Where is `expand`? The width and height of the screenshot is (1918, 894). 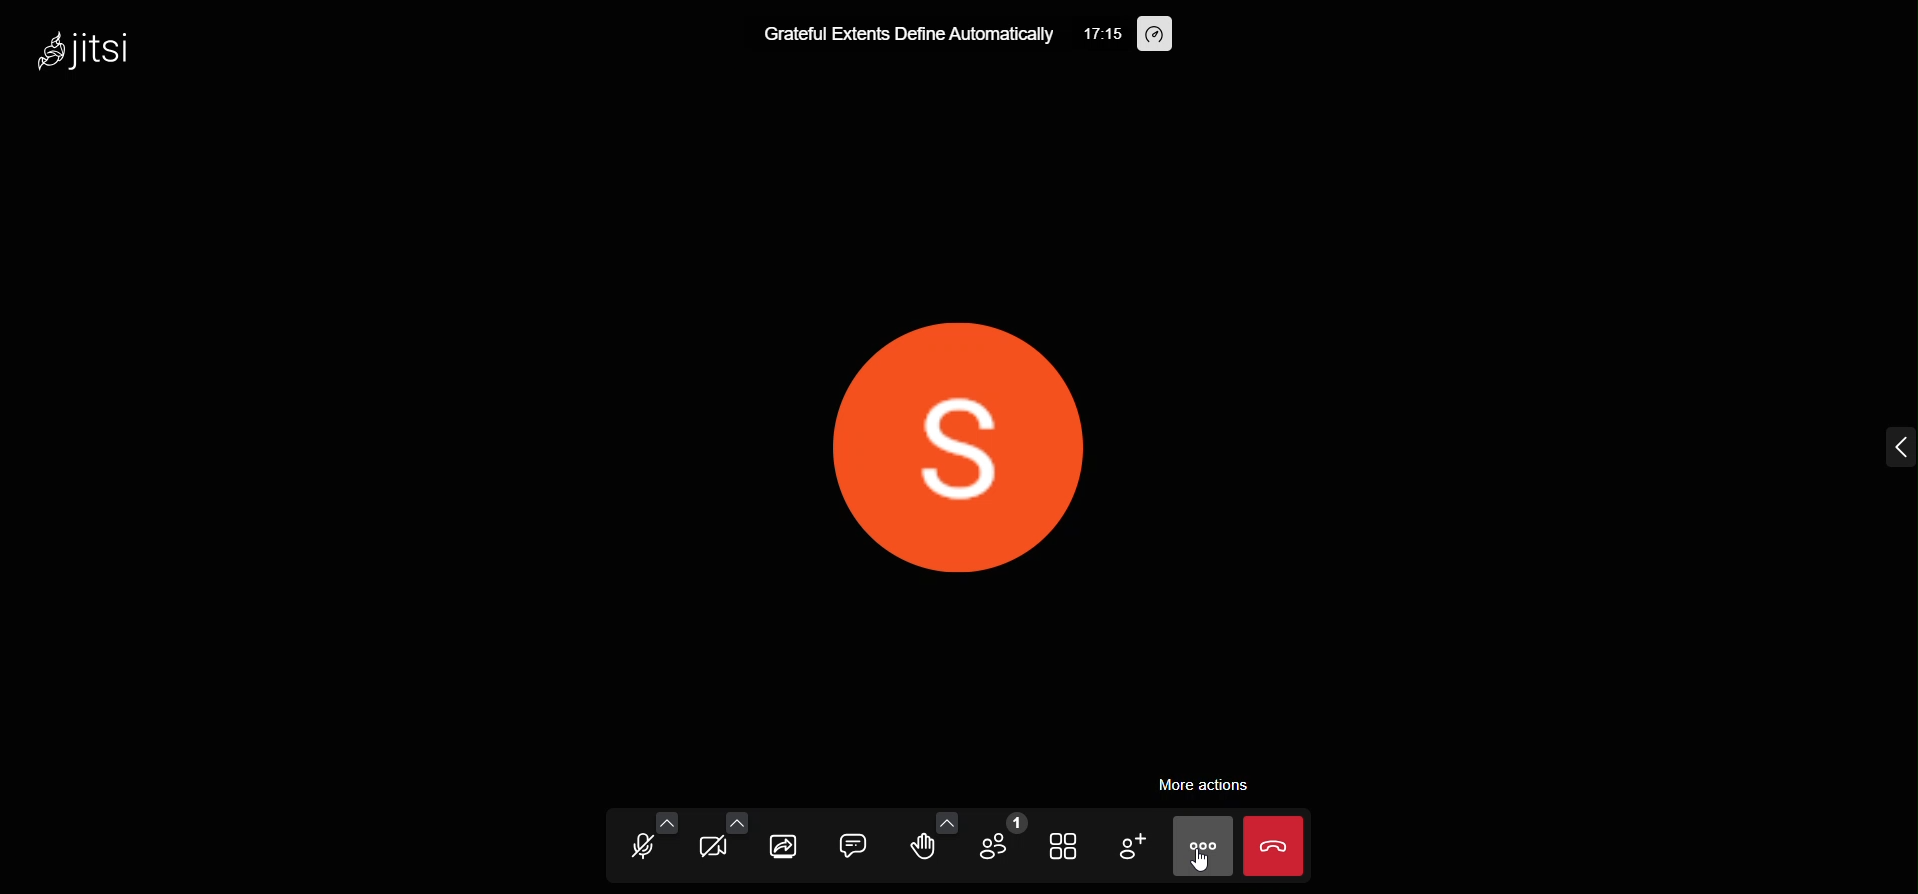
expand is located at coordinates (1890, 441).